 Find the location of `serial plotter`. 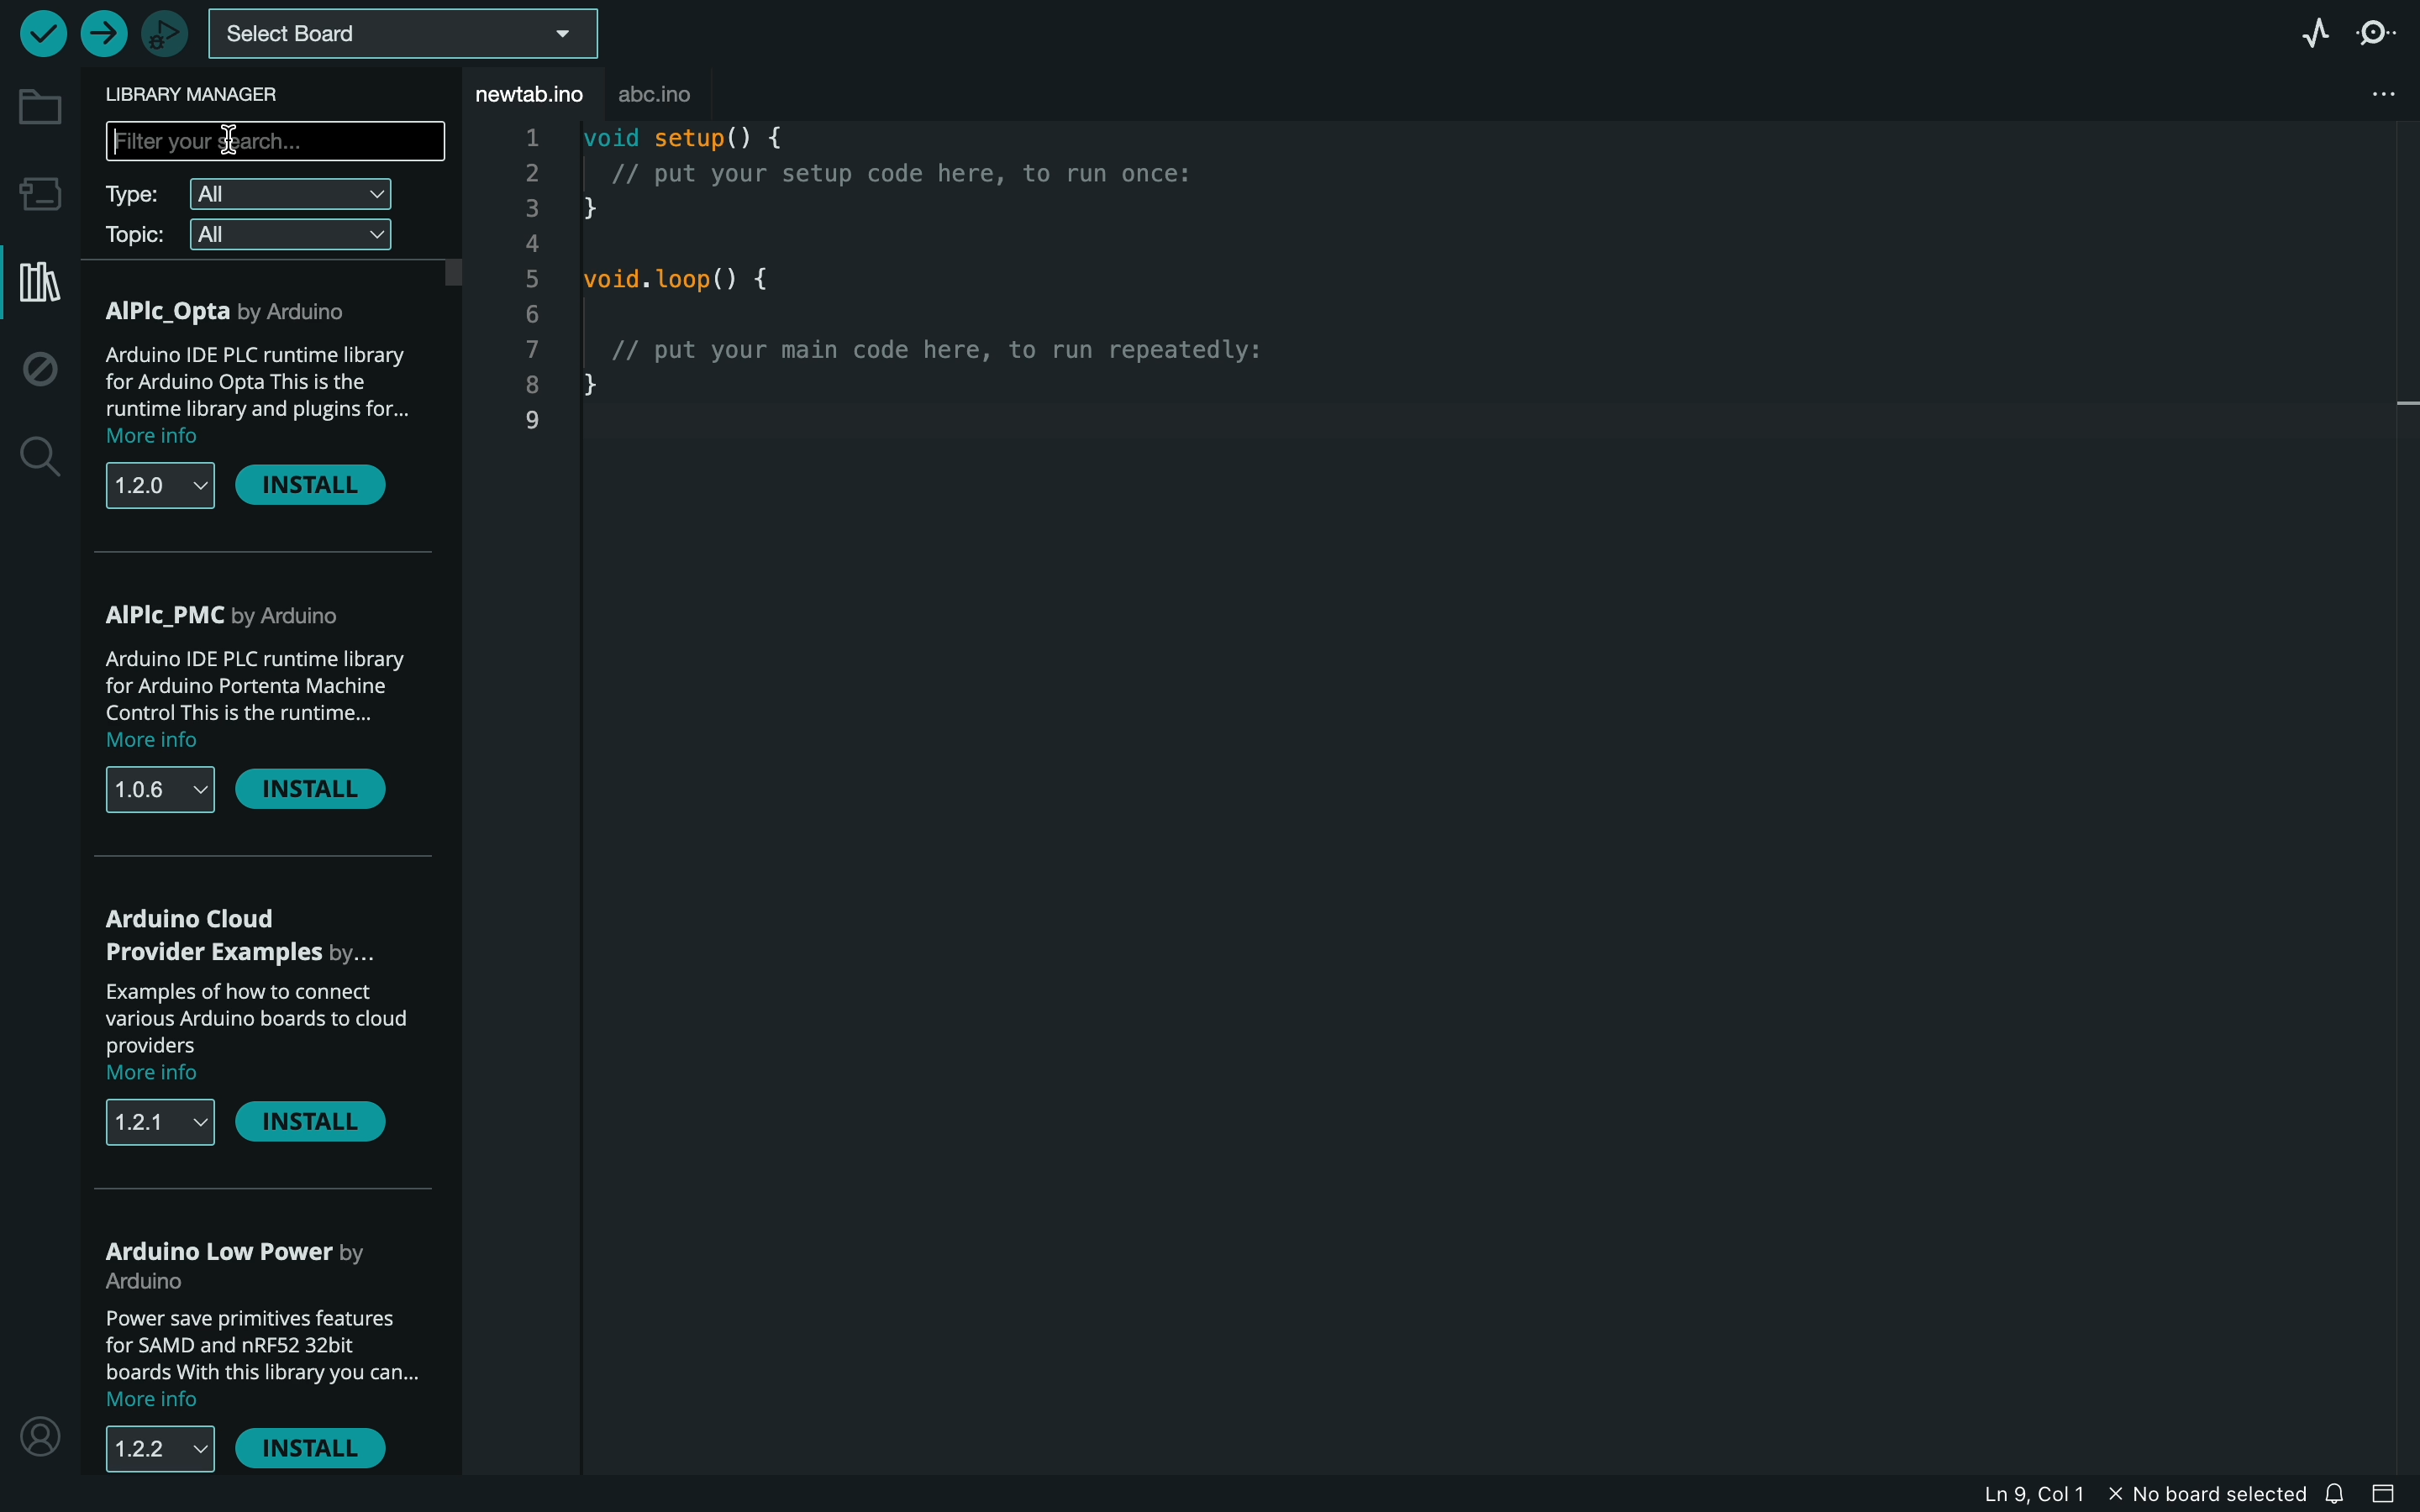

serial plotter is located at coordinates (2298, 36).